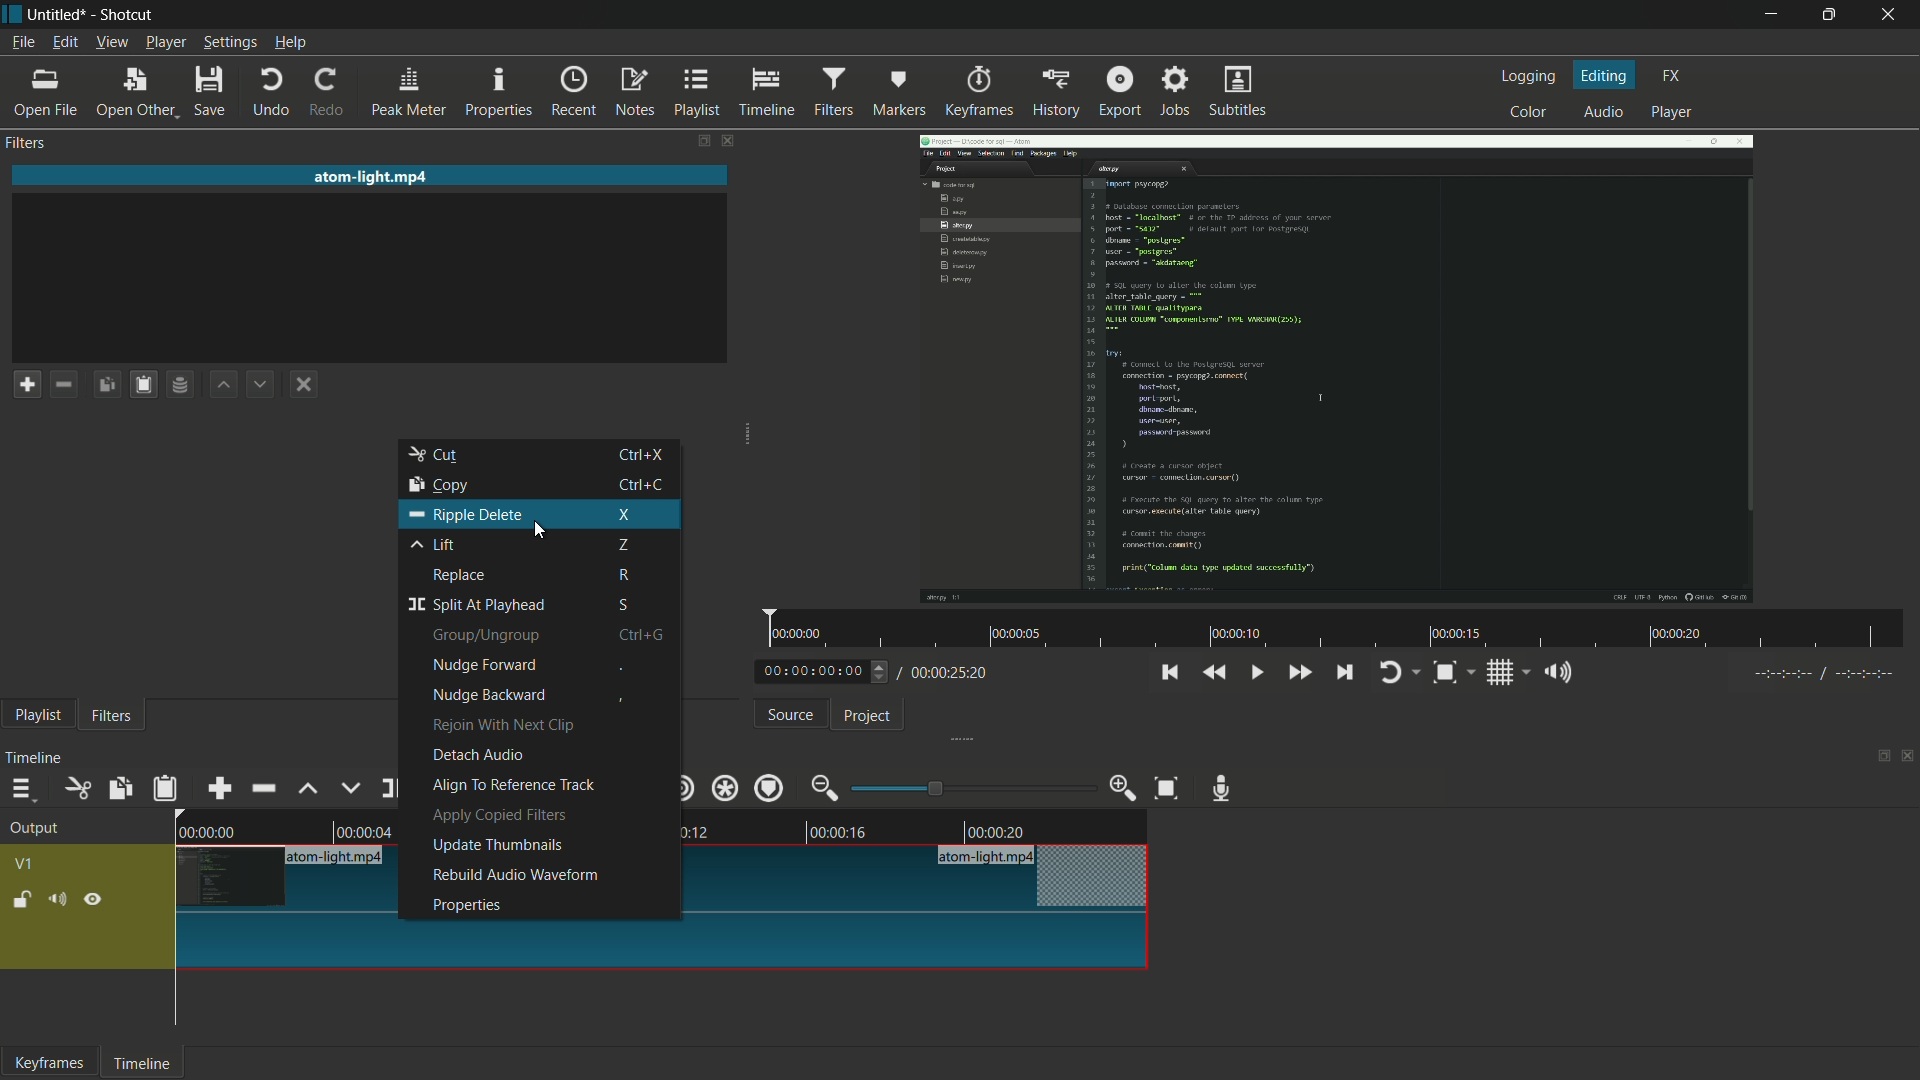 This screenshot has width=1920, height=1080. What do you see at coordinates (1908, 757) in the screenshot?
I see `close timeline pane` at bounding box center [1908, 757].